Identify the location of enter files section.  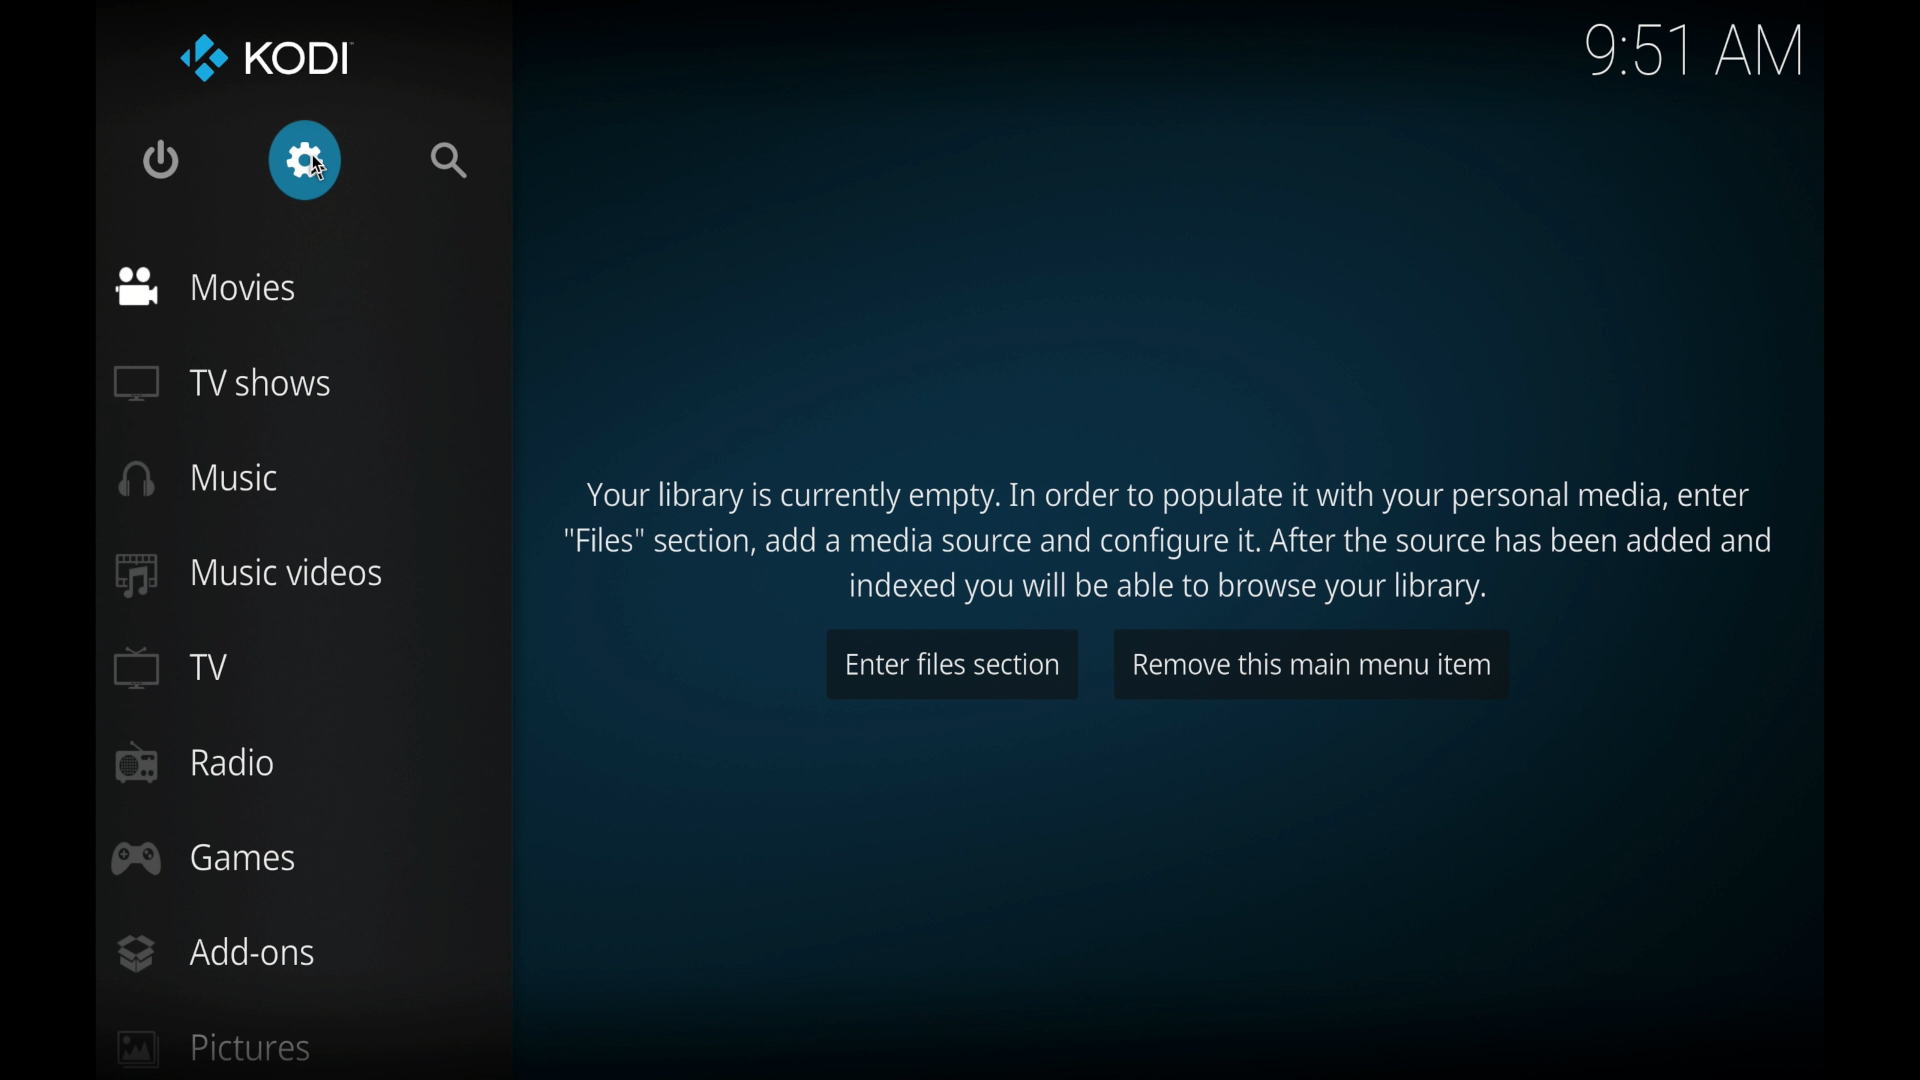
(950, 666).